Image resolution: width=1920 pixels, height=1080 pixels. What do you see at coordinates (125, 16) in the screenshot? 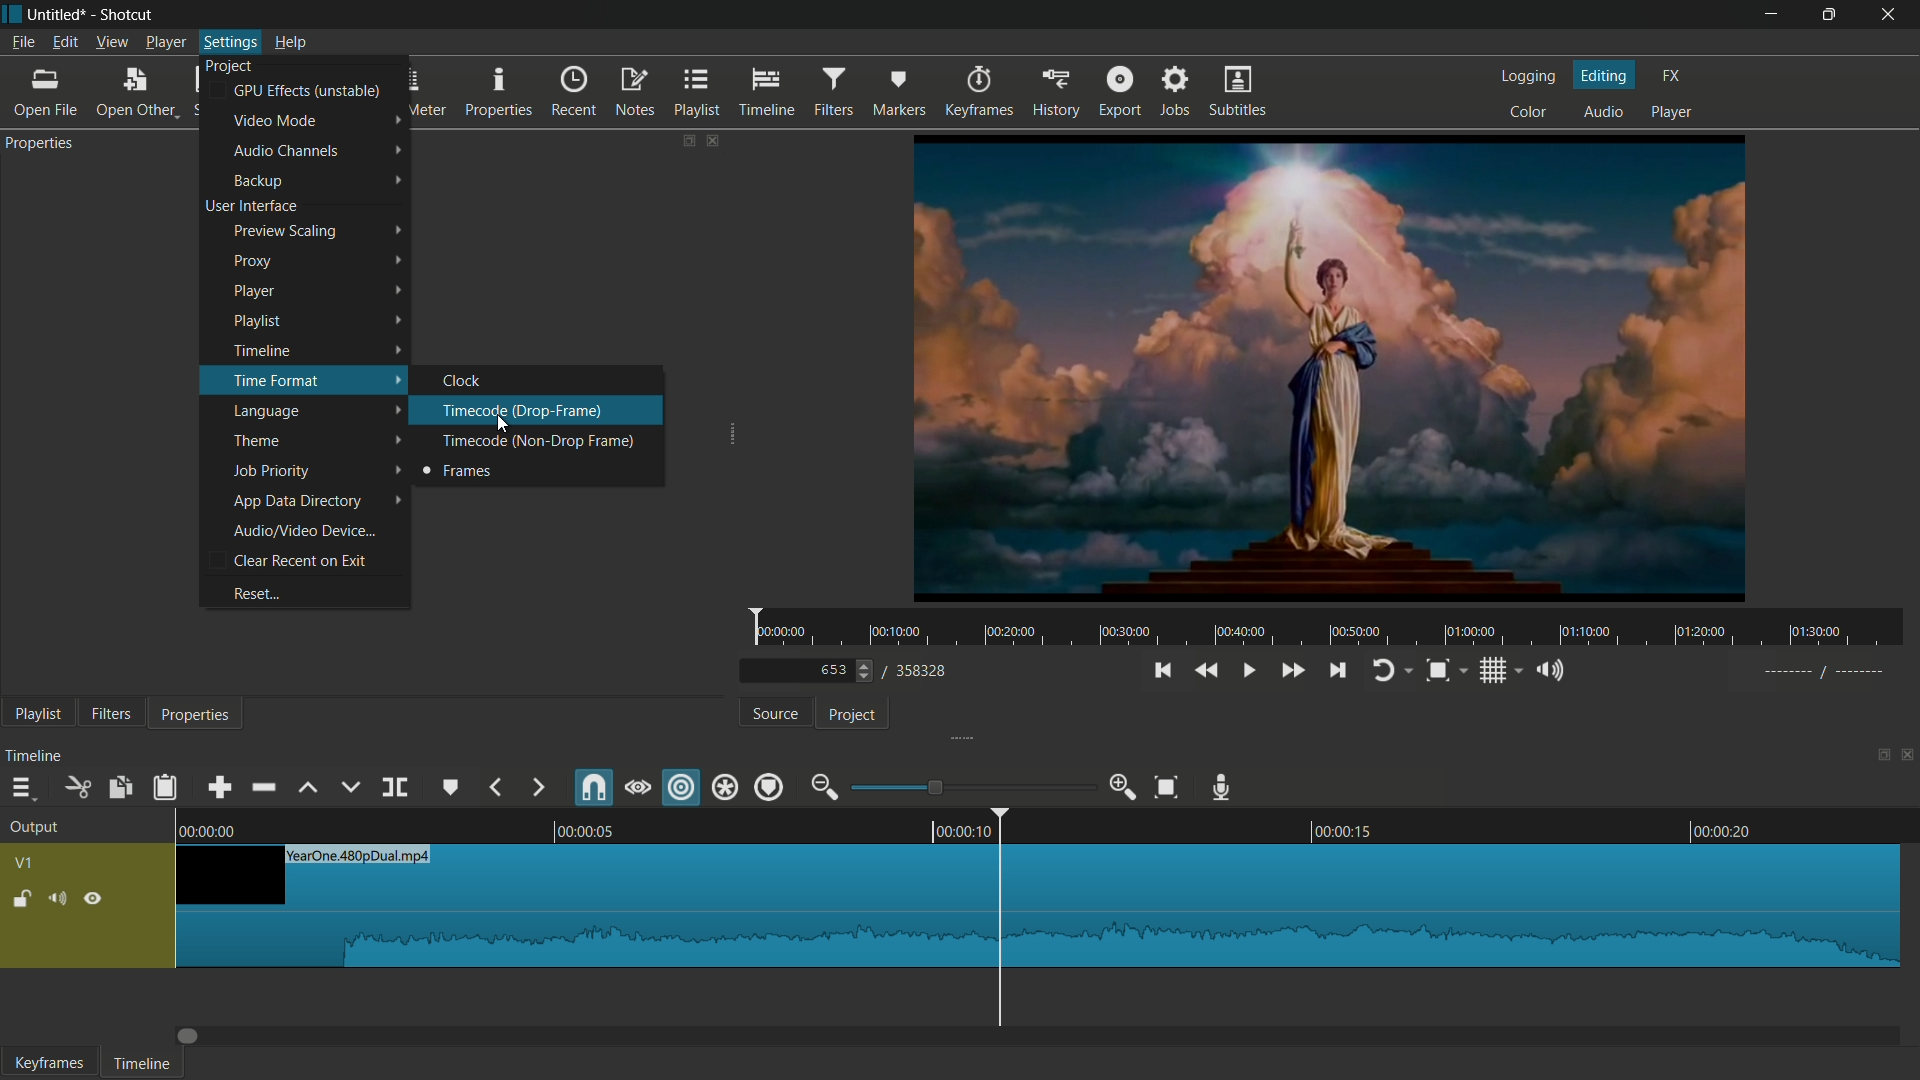
I see `app name` at bounding box center [125, 16].